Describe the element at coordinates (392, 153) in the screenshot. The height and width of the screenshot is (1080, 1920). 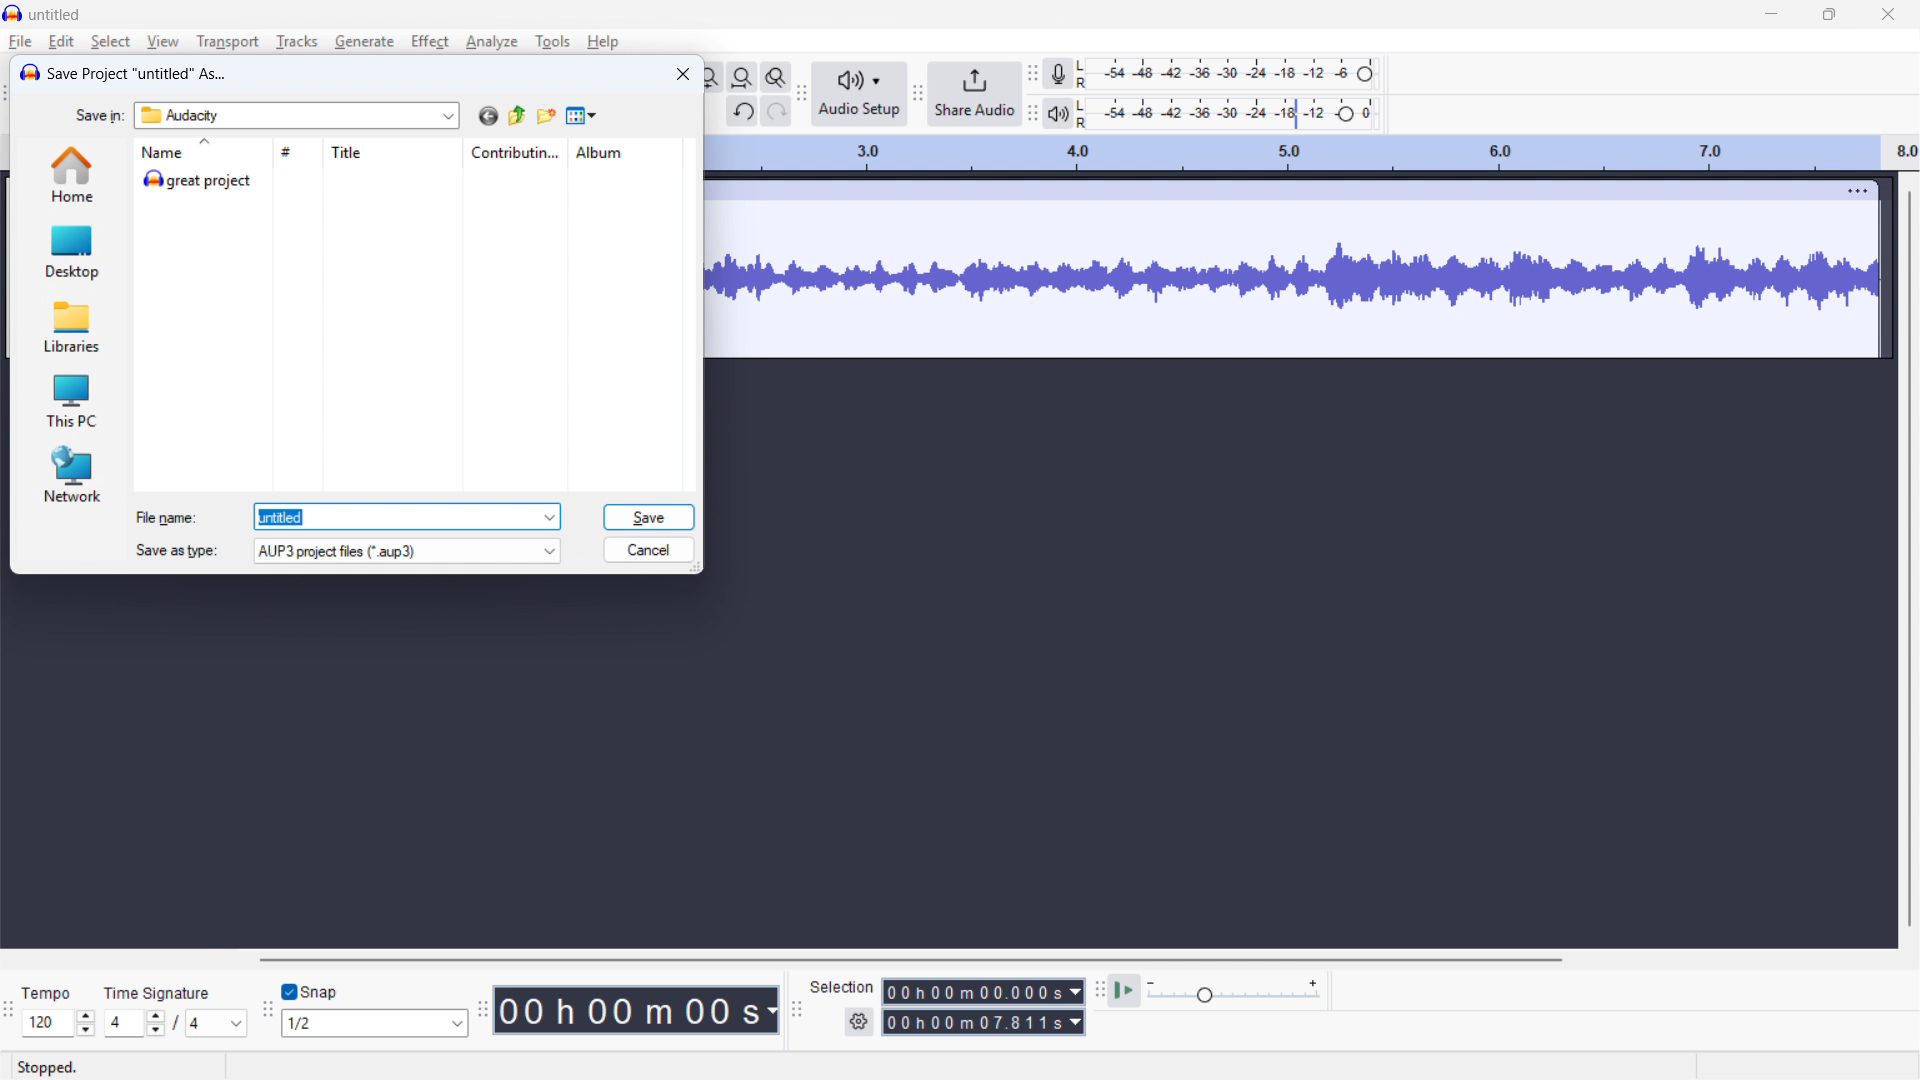
I see `title` at that location.